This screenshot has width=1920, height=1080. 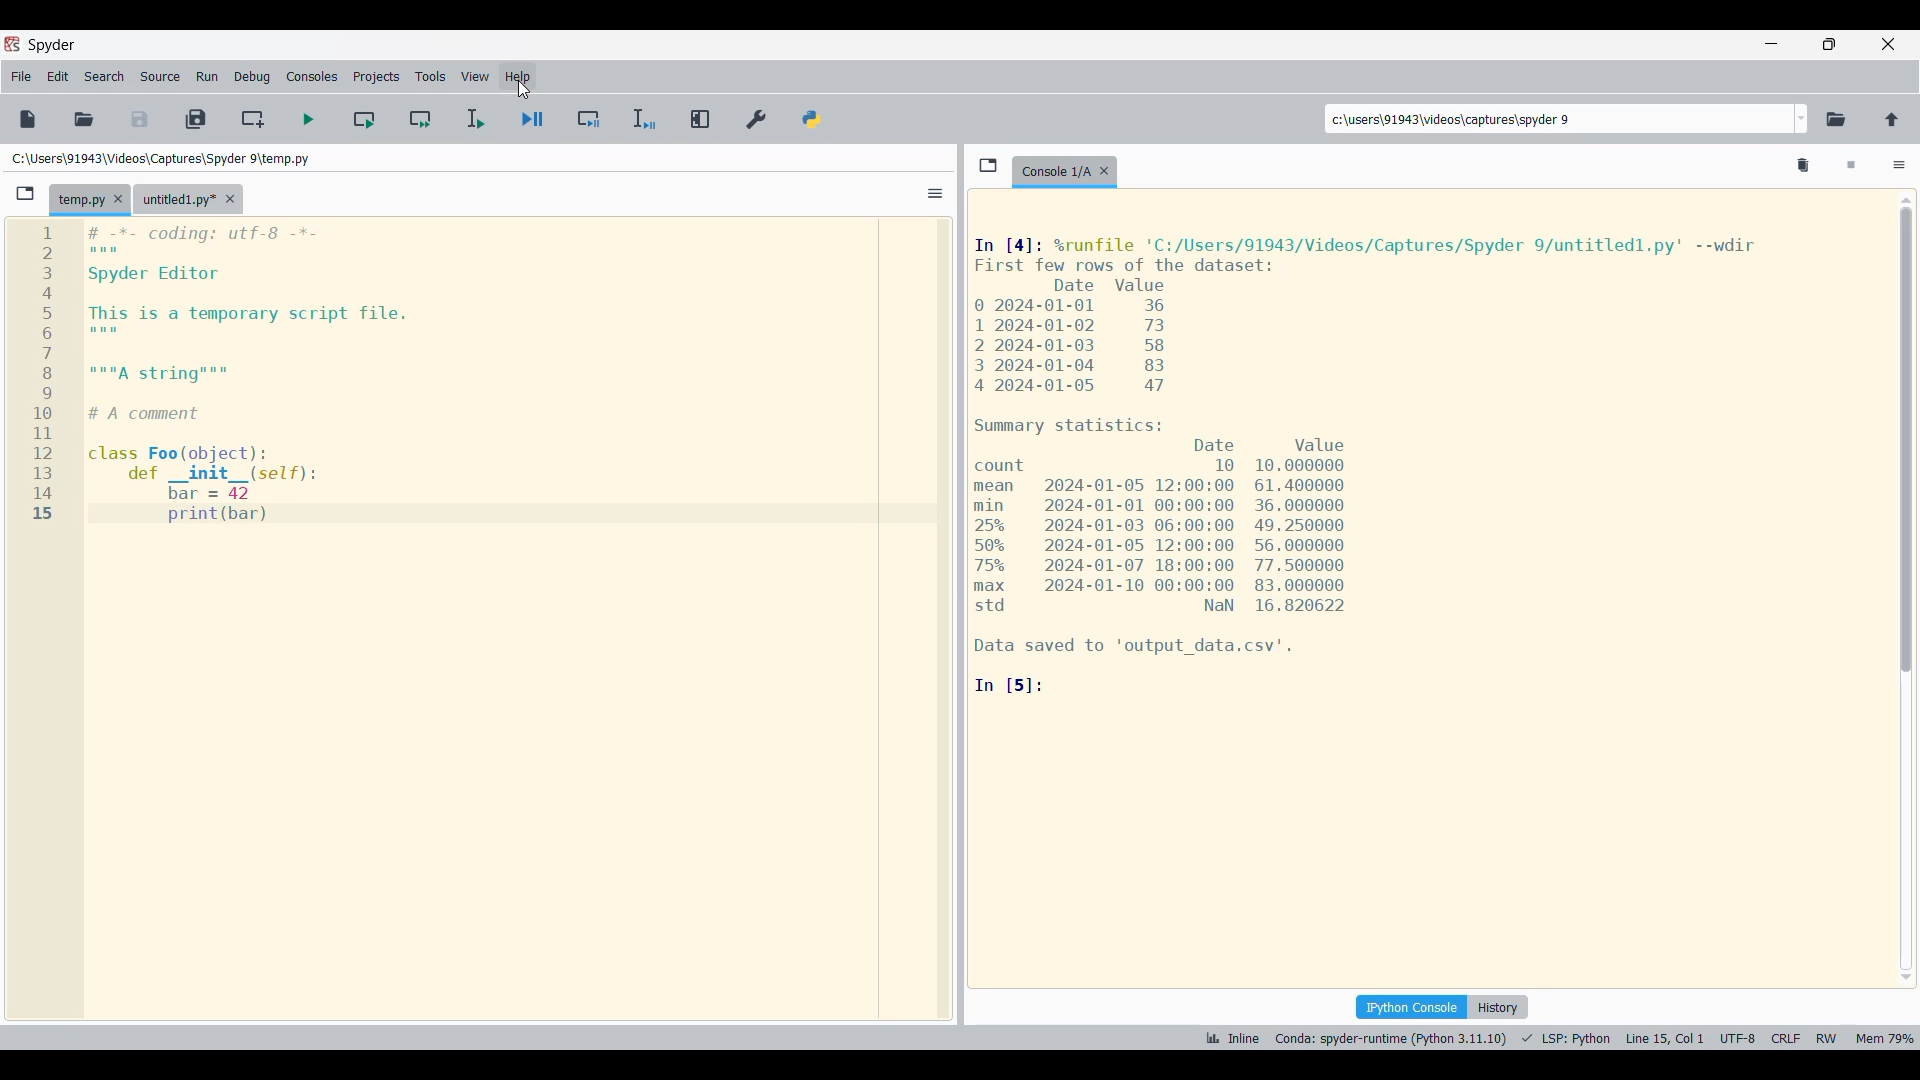 I want to click on Show in a smaller tab, so click(x=1830, y=44).